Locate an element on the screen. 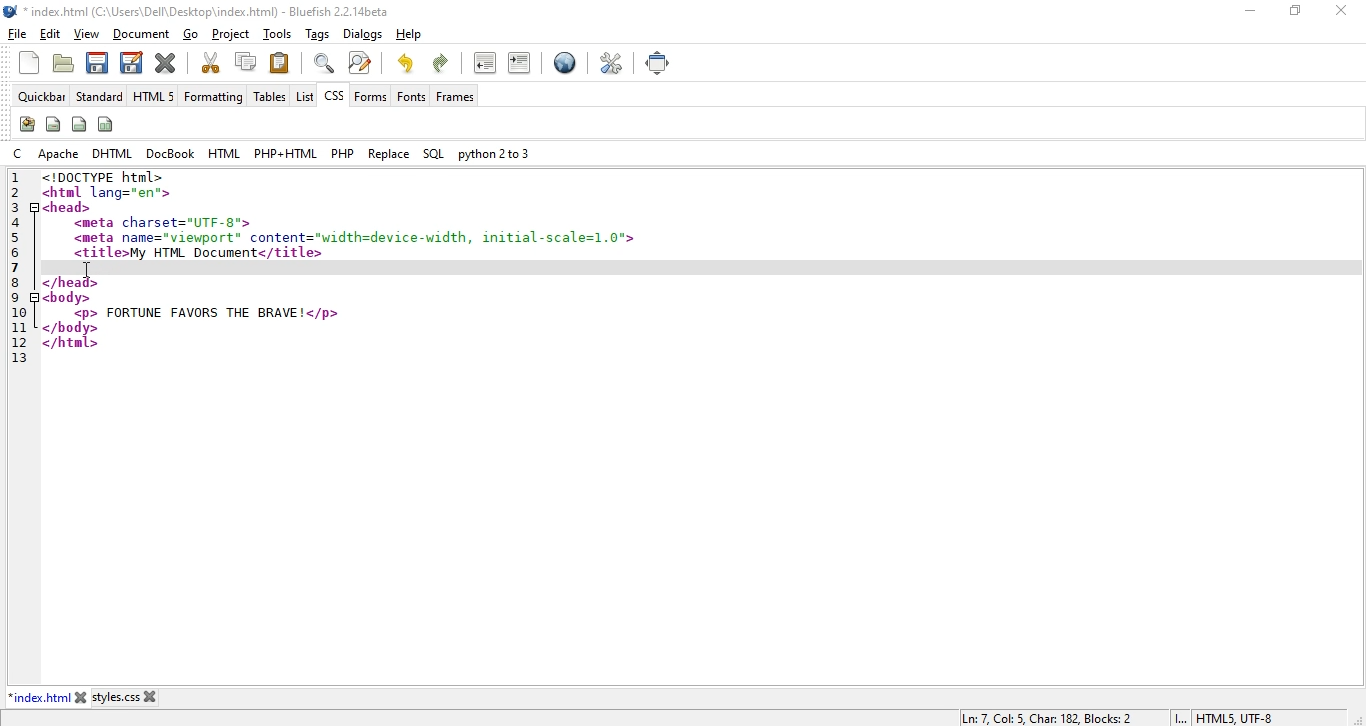 Image resolution: width=1366 pixels, height=726 pixels. 4 is located at coordinates (18, 221).